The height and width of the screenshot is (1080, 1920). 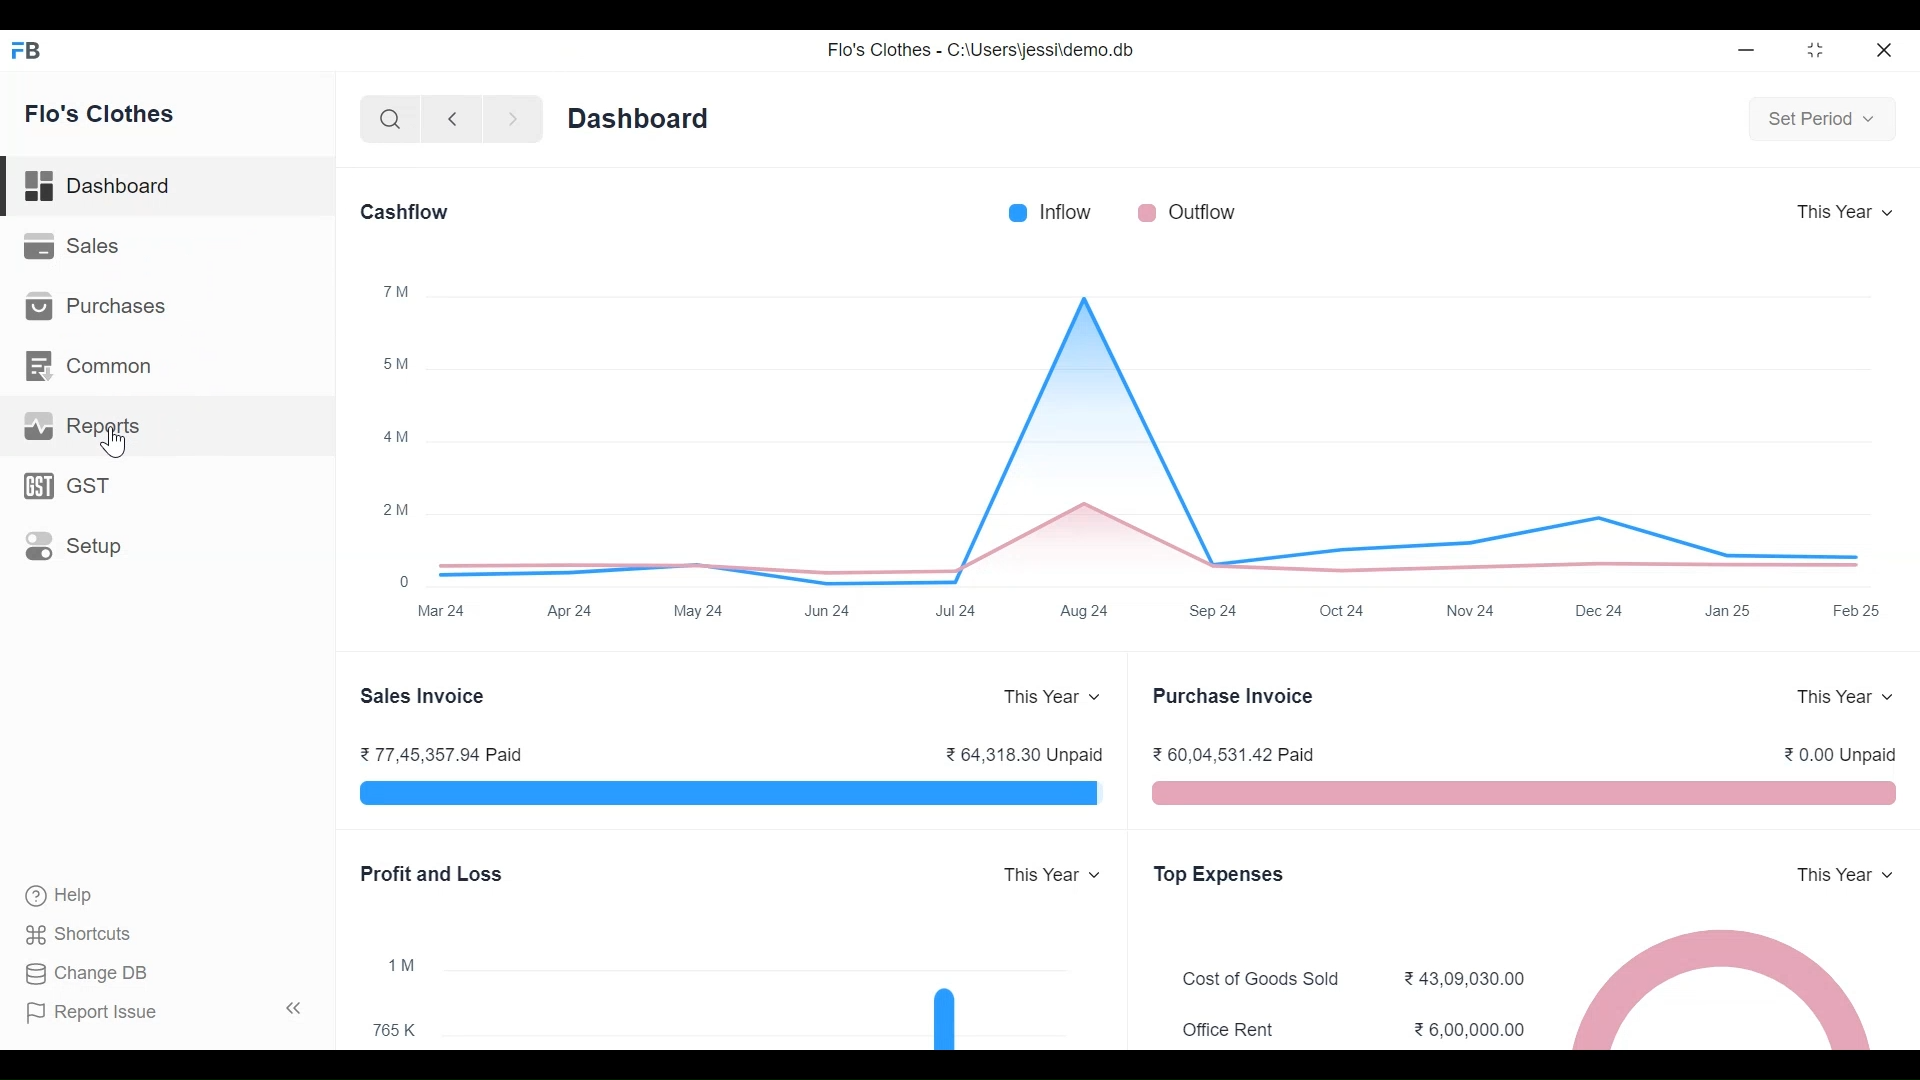 I want to click on Dec 24, so click(x=1598, y=609).